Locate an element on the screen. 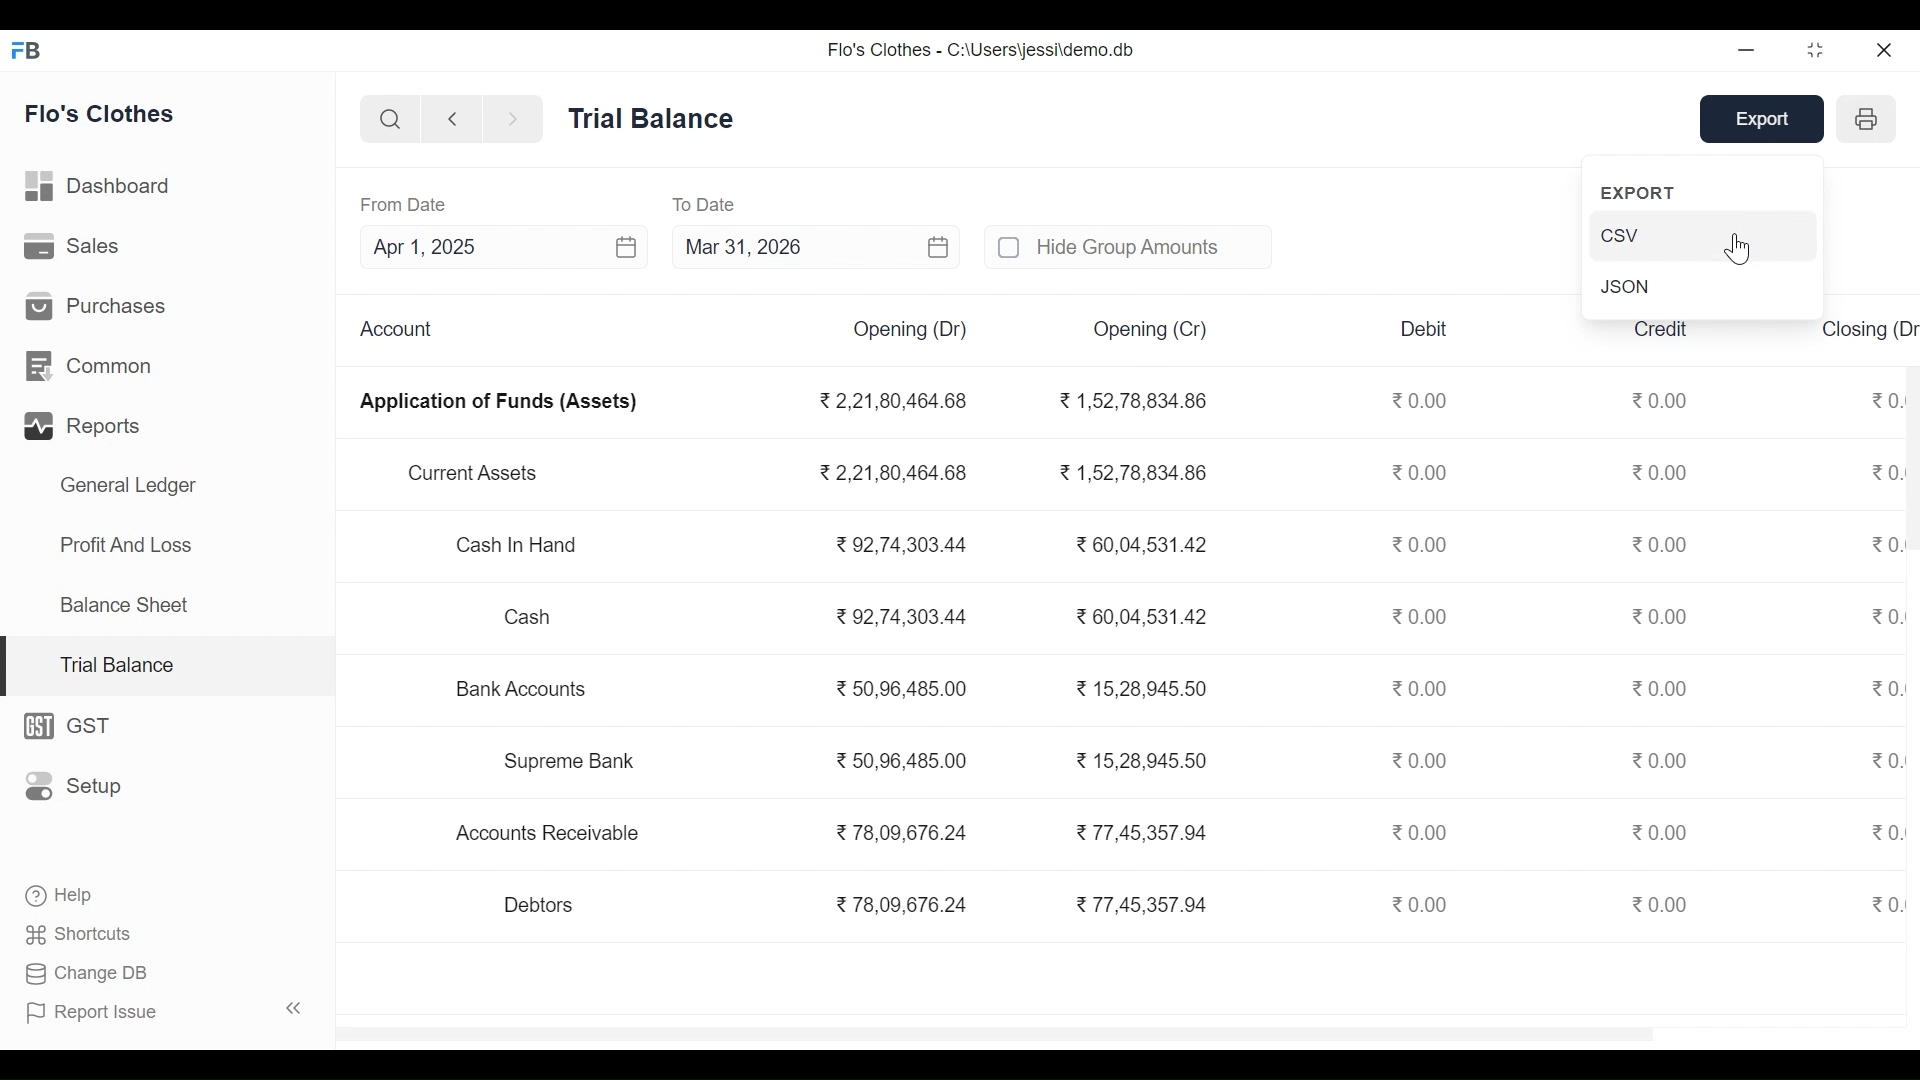  0.00 is located at coordinates (1884, 762).